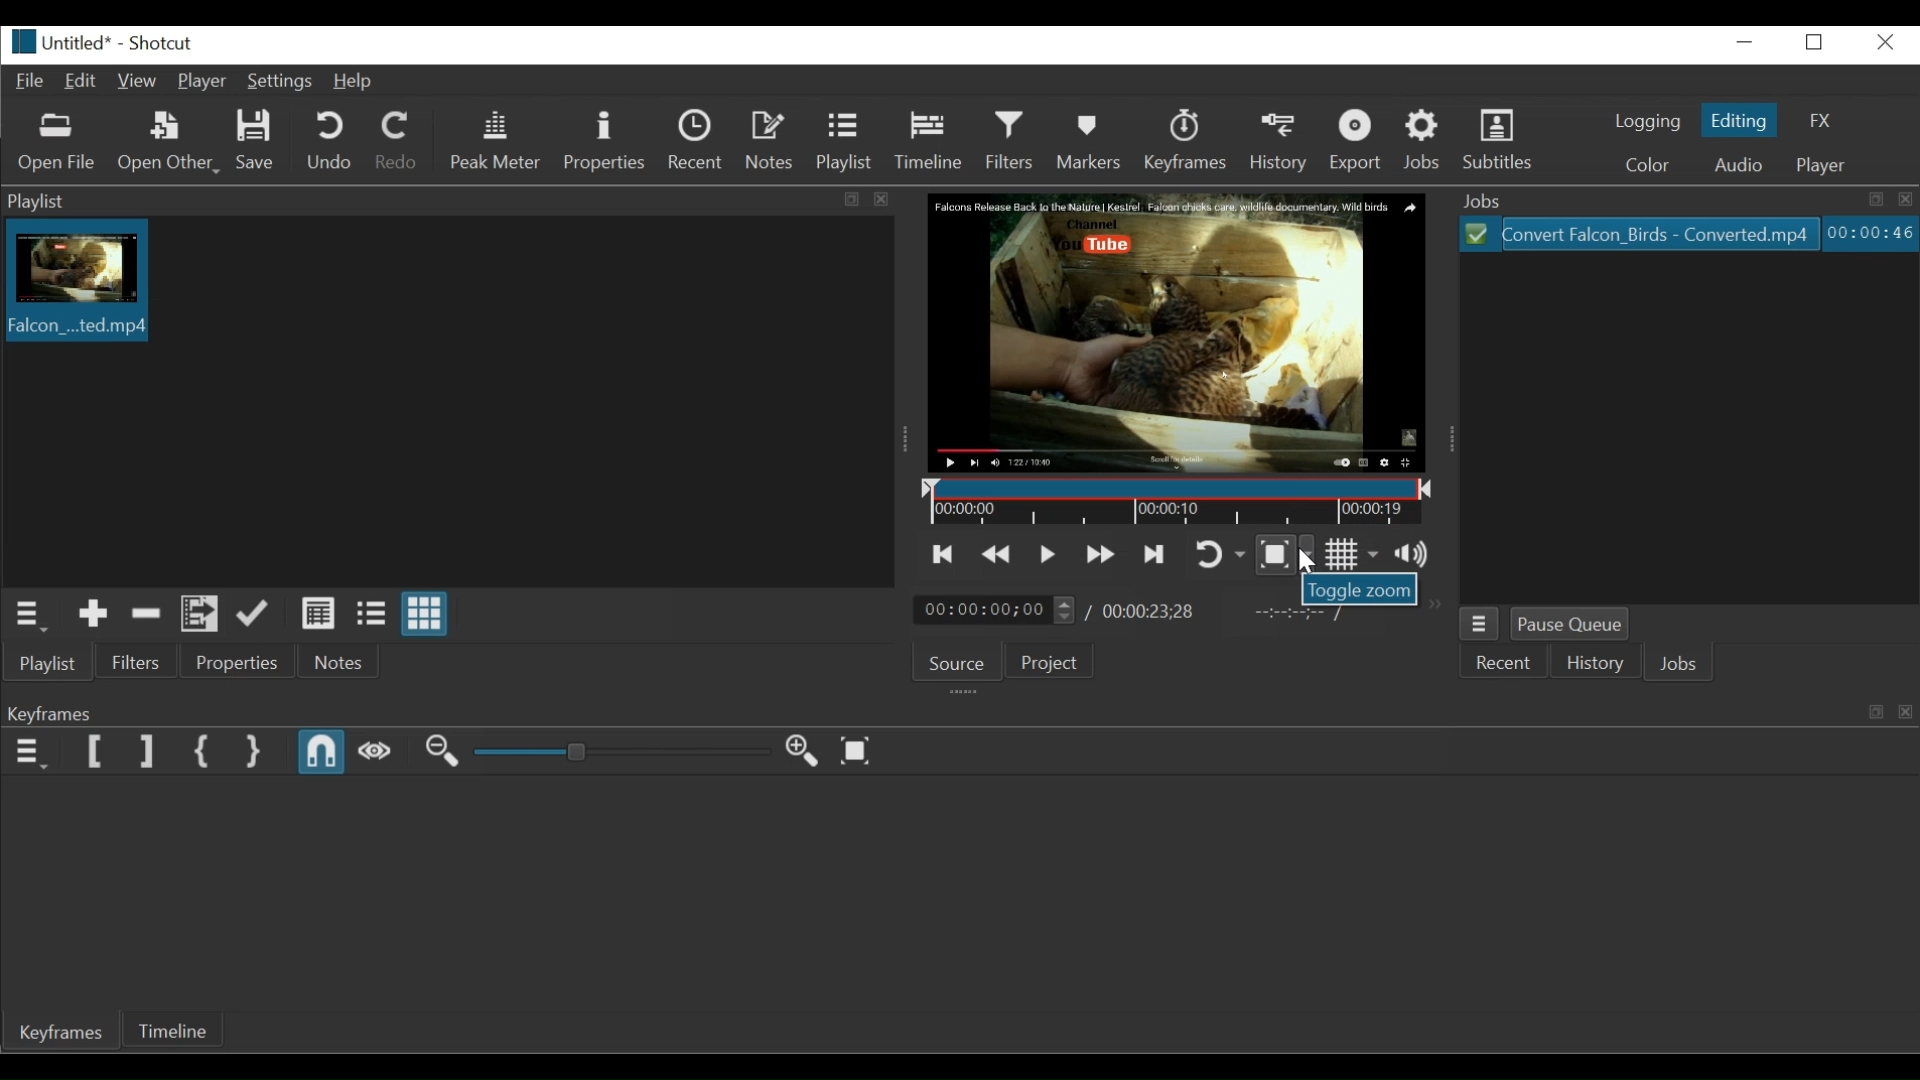 This screenshot has height=1080, width=1920. Describe the element at coordinates (1048, 554) in the screenshot. I see `Toggle play or pause` at that location.